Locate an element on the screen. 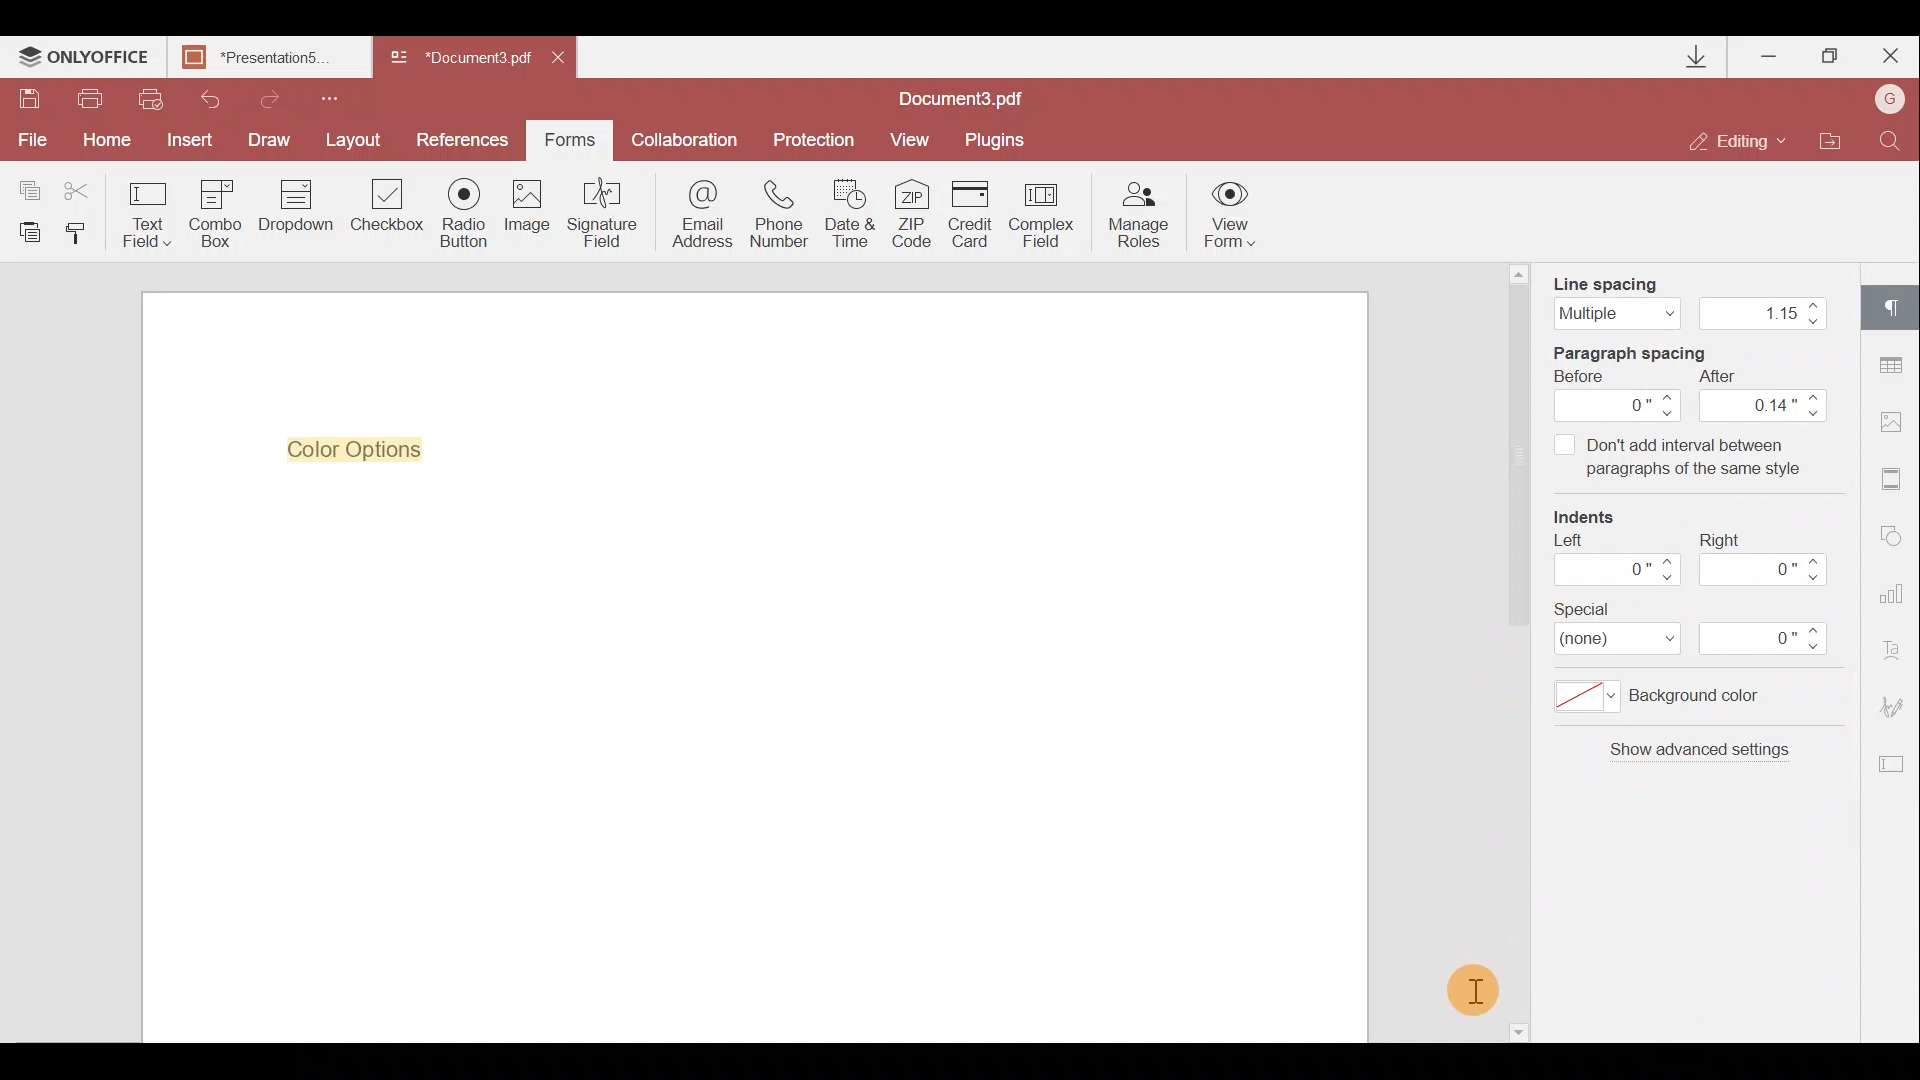 The height and width of the screenshot is (1080, 1920). Working area is located at coordinates (752, 764).